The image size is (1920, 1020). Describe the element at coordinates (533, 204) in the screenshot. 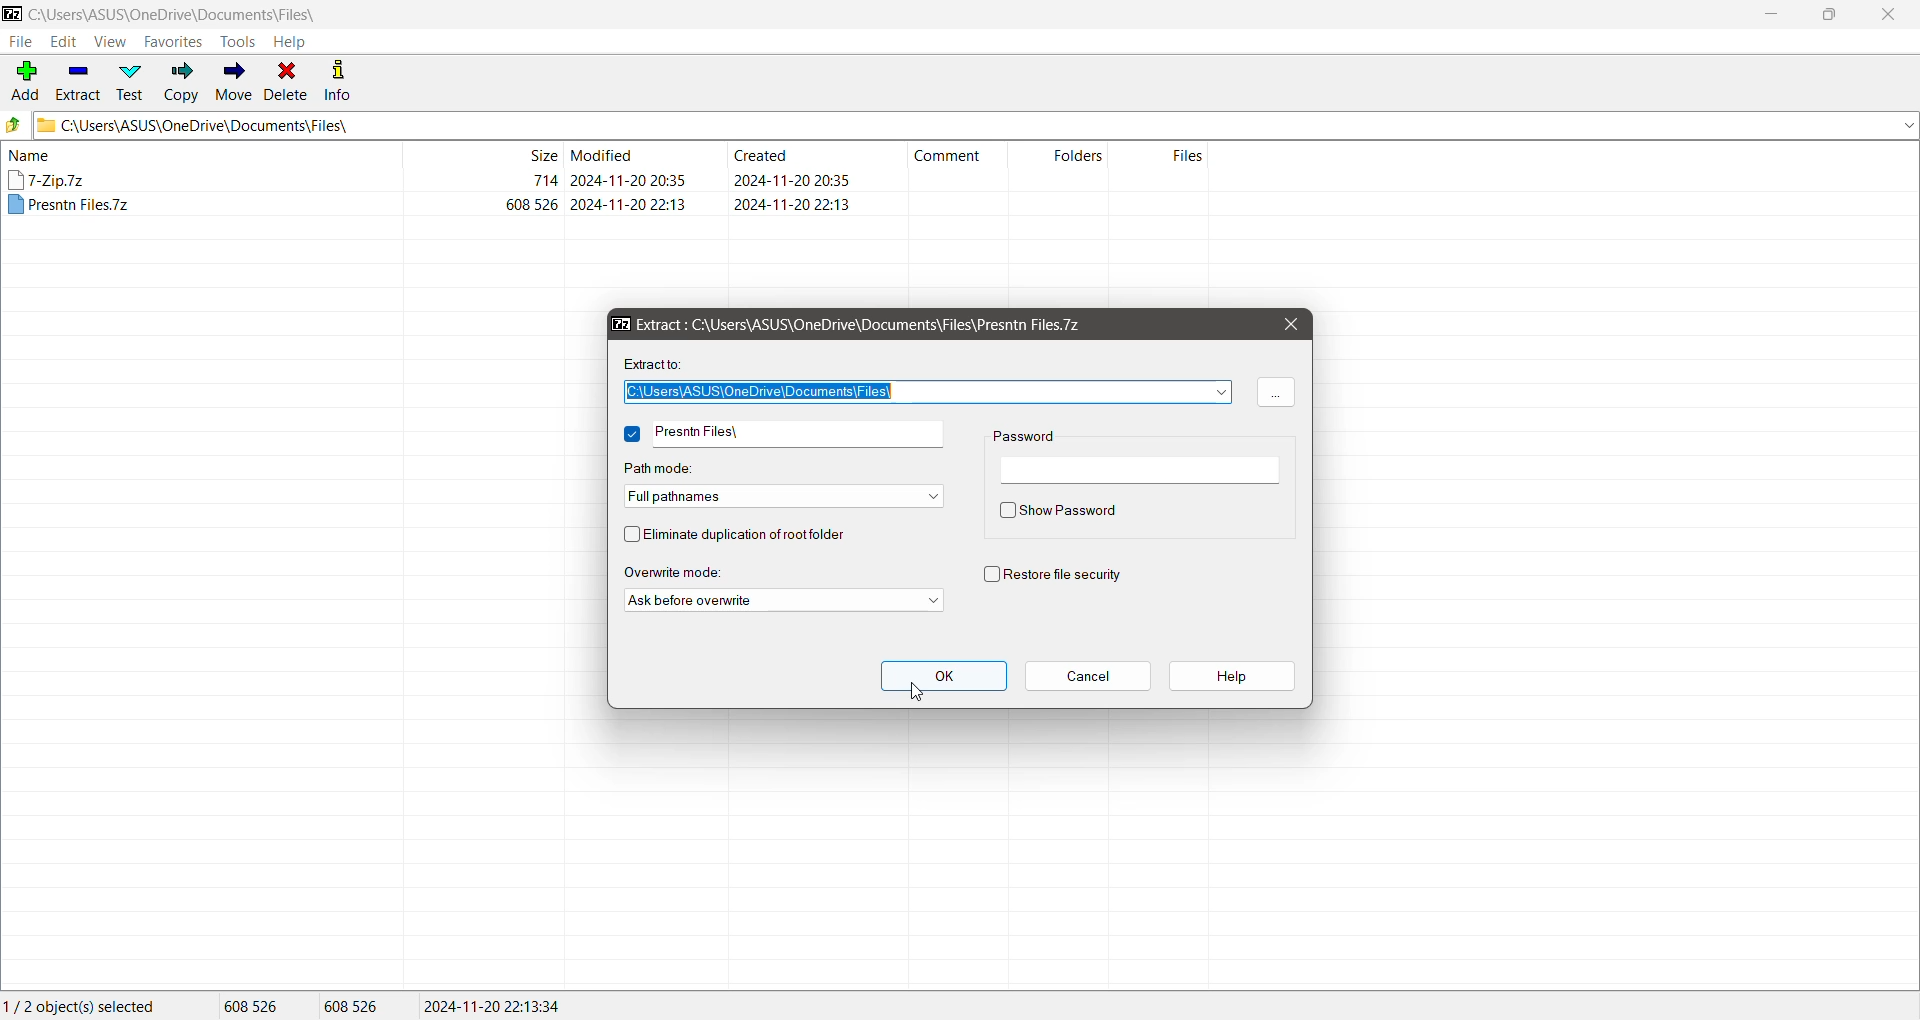

I see `size` at that location.